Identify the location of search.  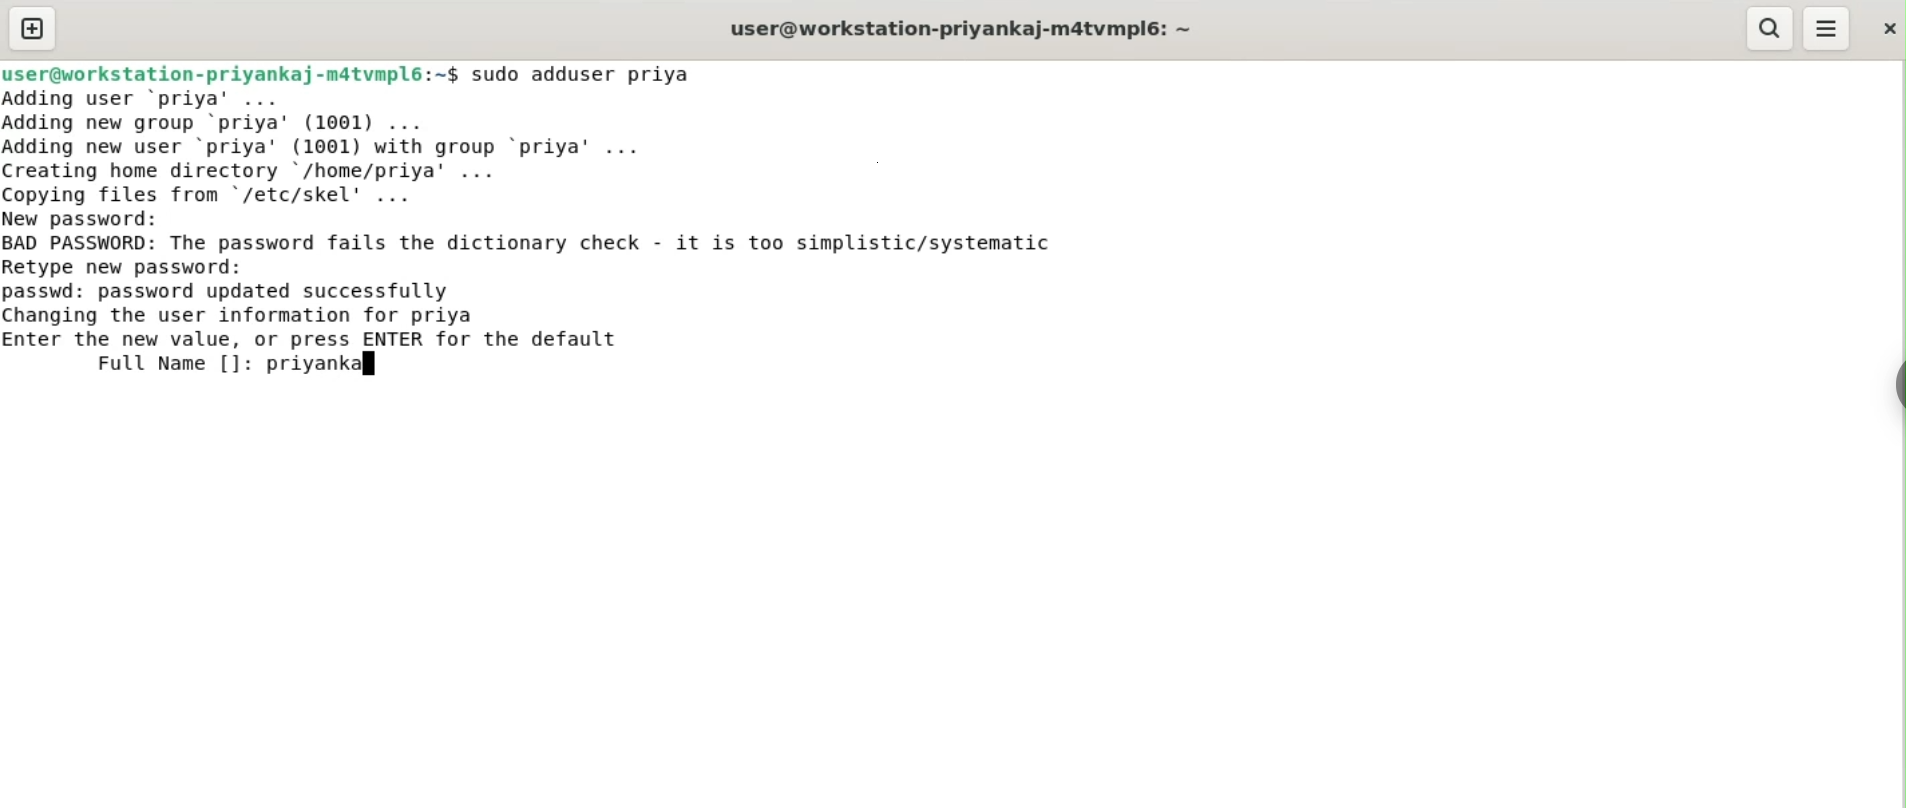
(1767, 28).